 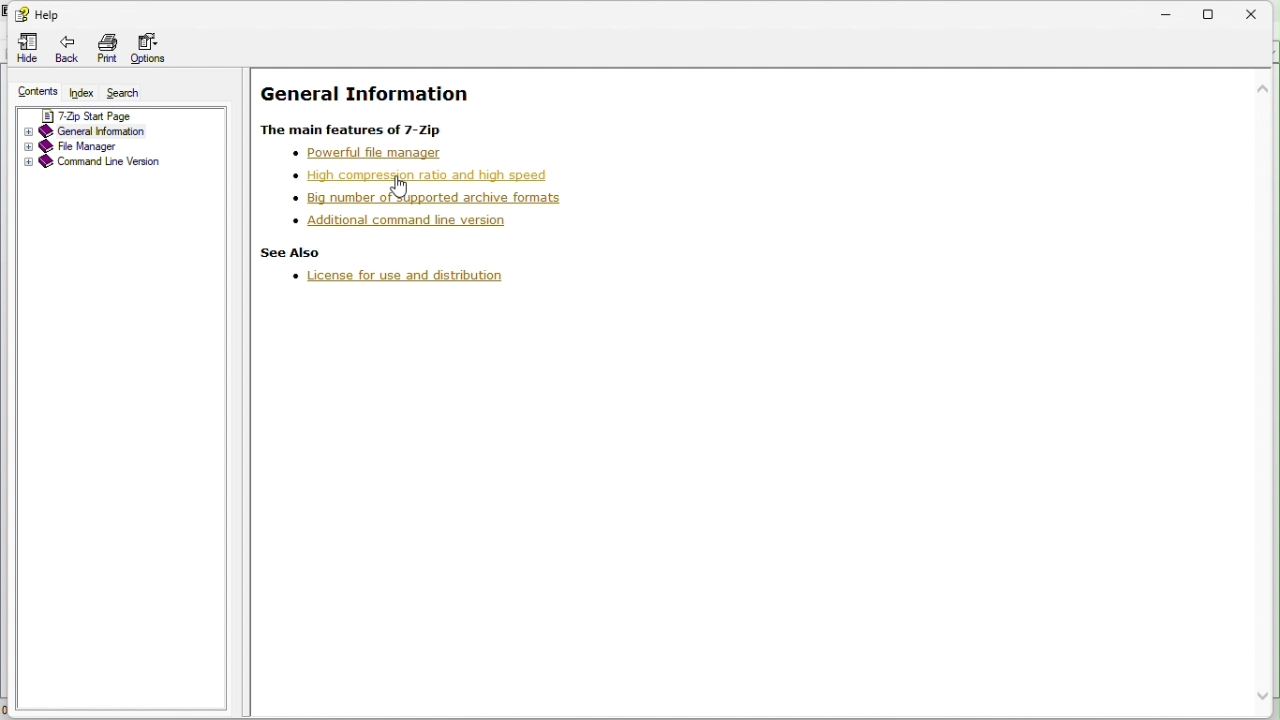 I want to click on minimize, so click(x=1175, y=10).